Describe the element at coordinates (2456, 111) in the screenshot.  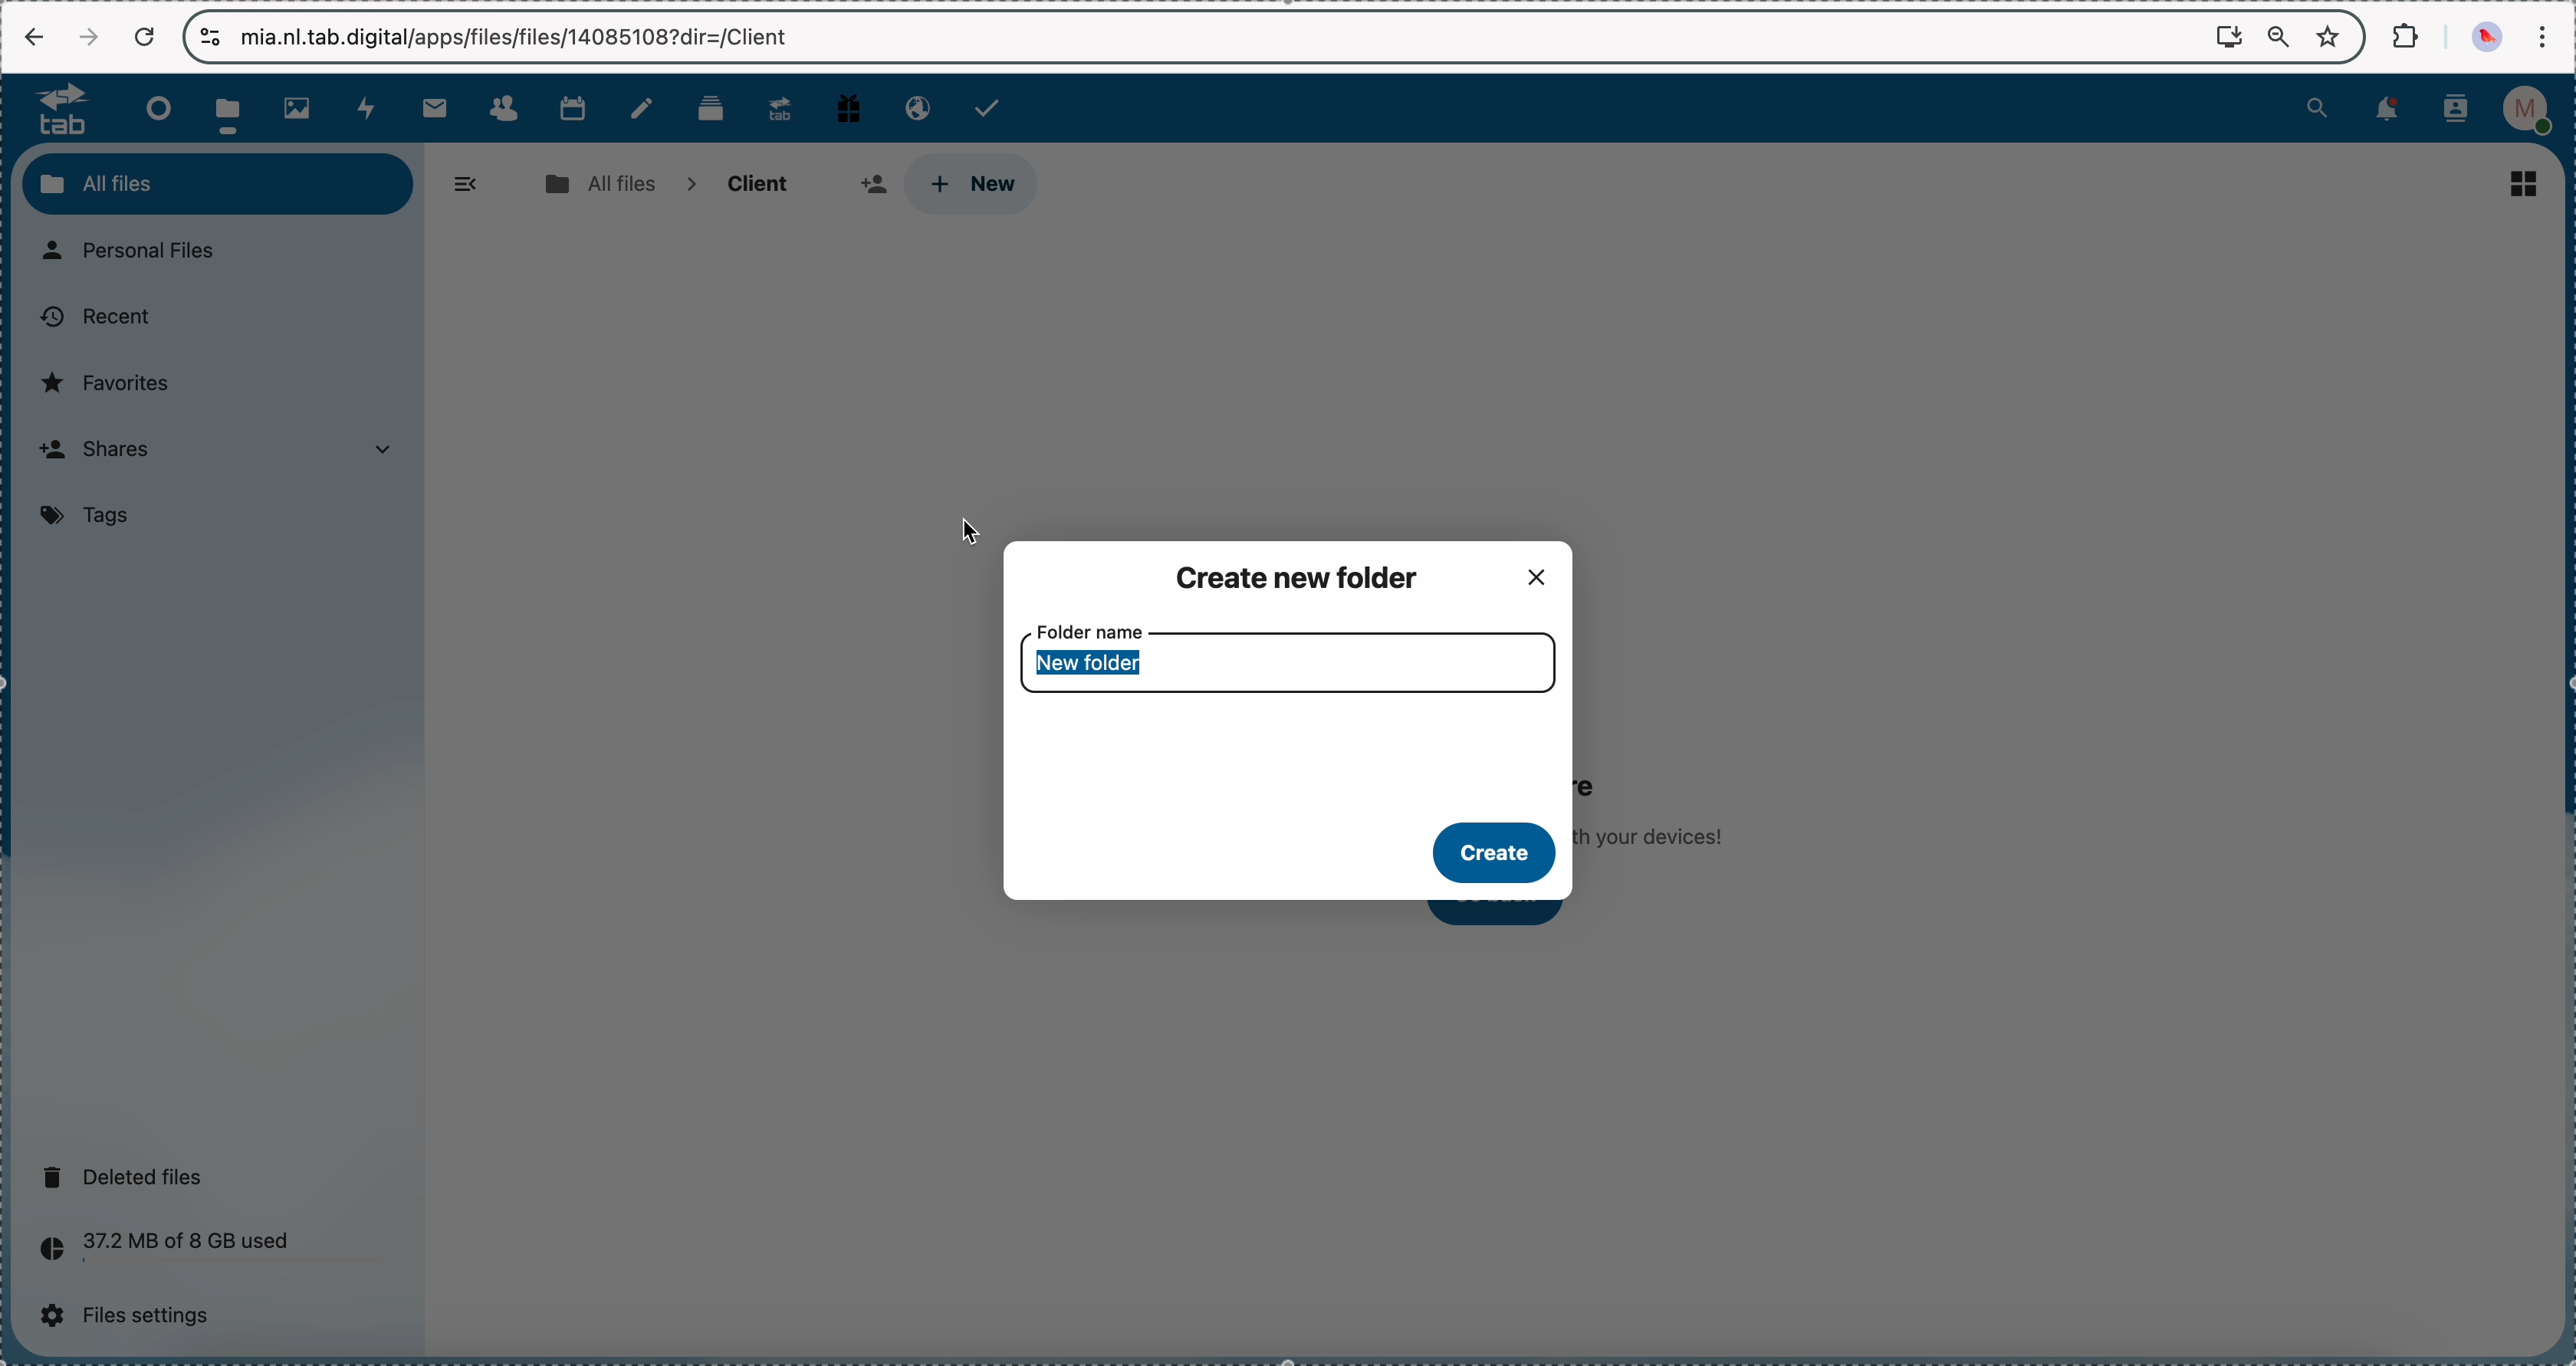
I see `contacts` at that location.